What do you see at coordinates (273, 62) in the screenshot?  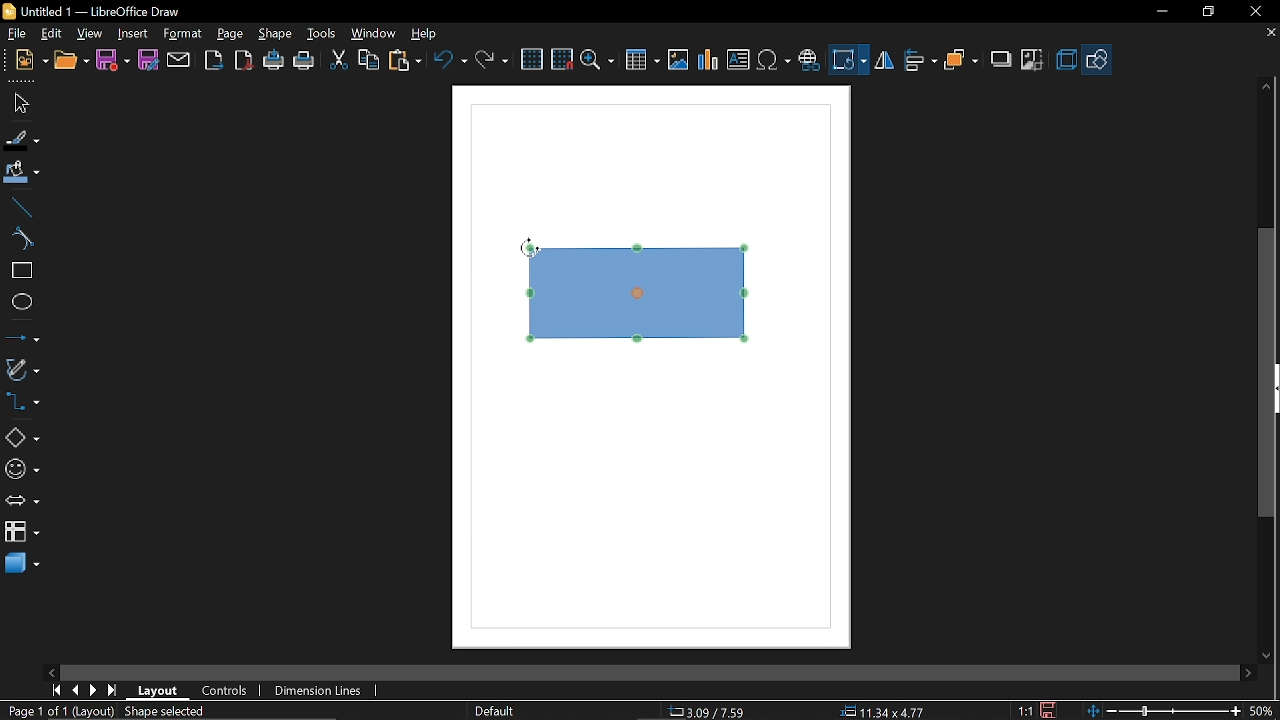 I see `print directly` at bounding box center [273, 62].